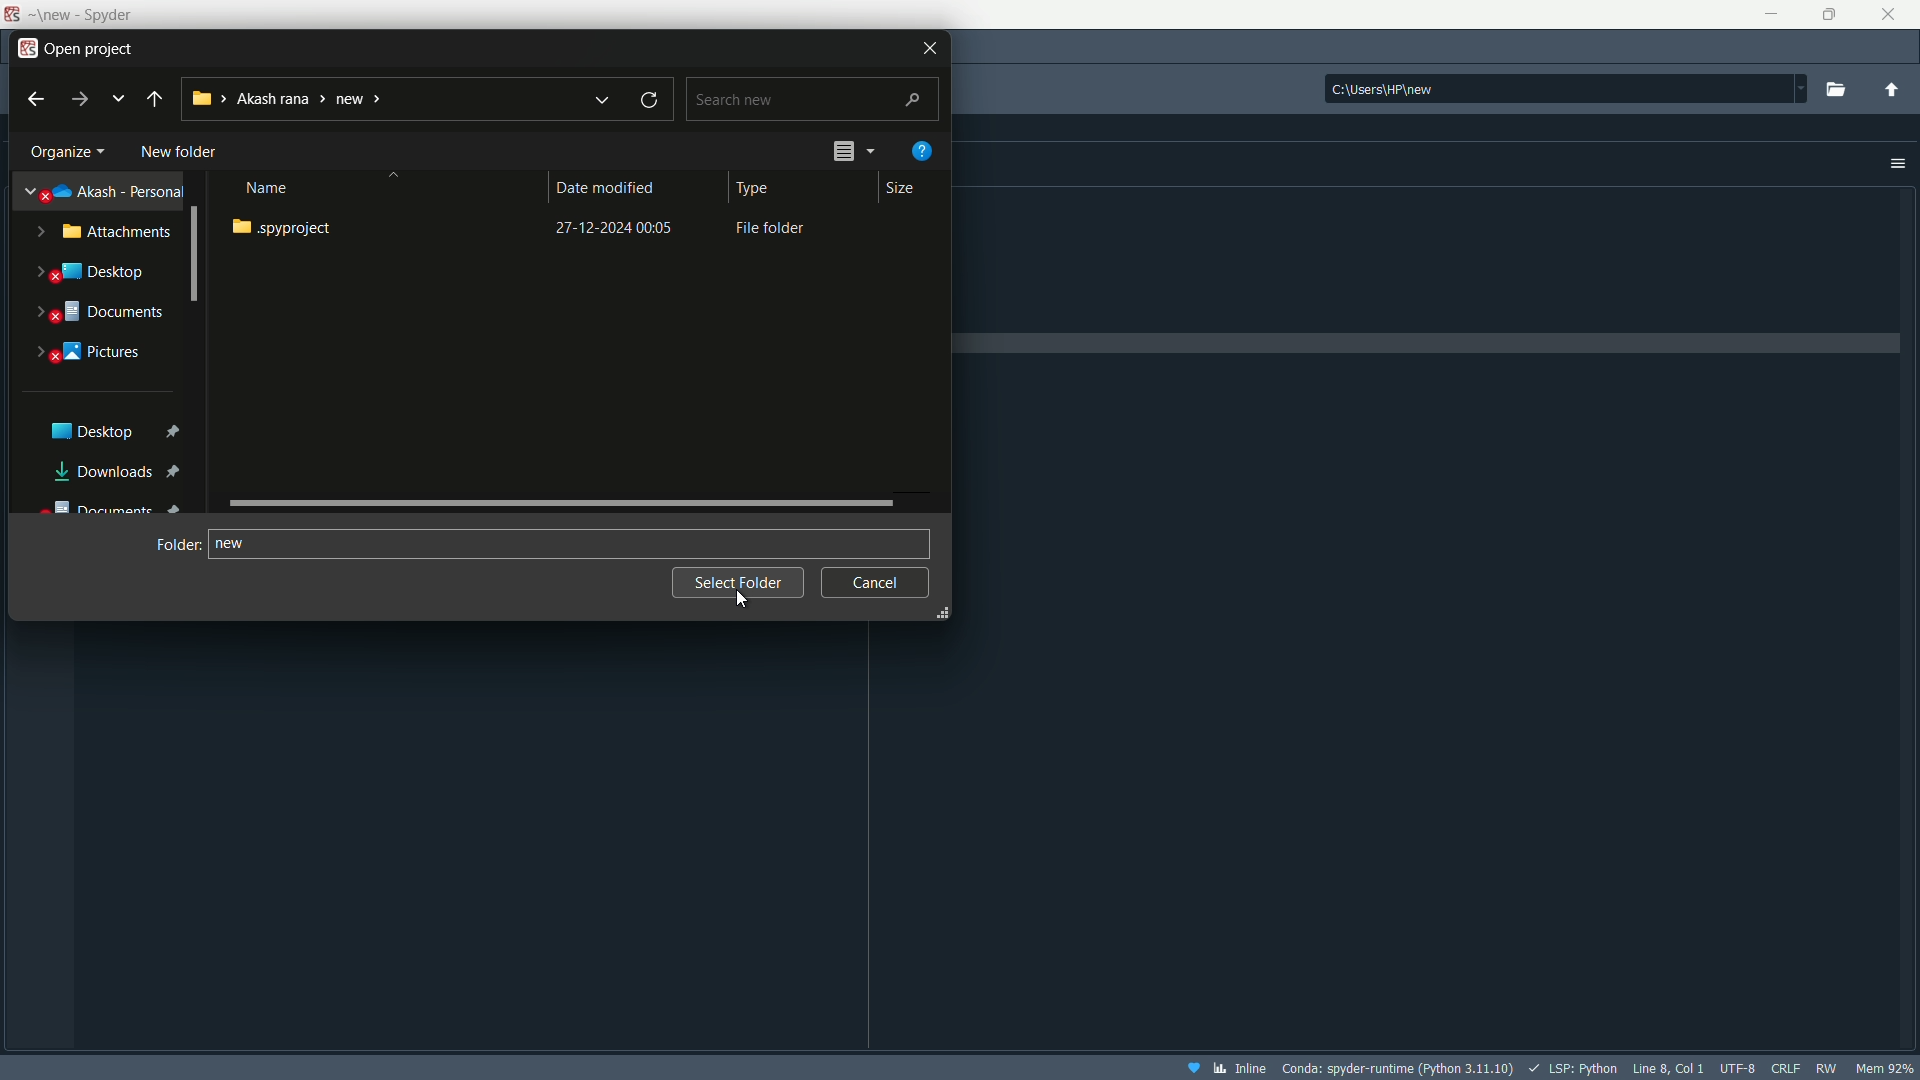 This screenshot has height=1080, width=1920. Describe the element at coordinates (1889, 13) in the screenshot. I see `close ` at that location.